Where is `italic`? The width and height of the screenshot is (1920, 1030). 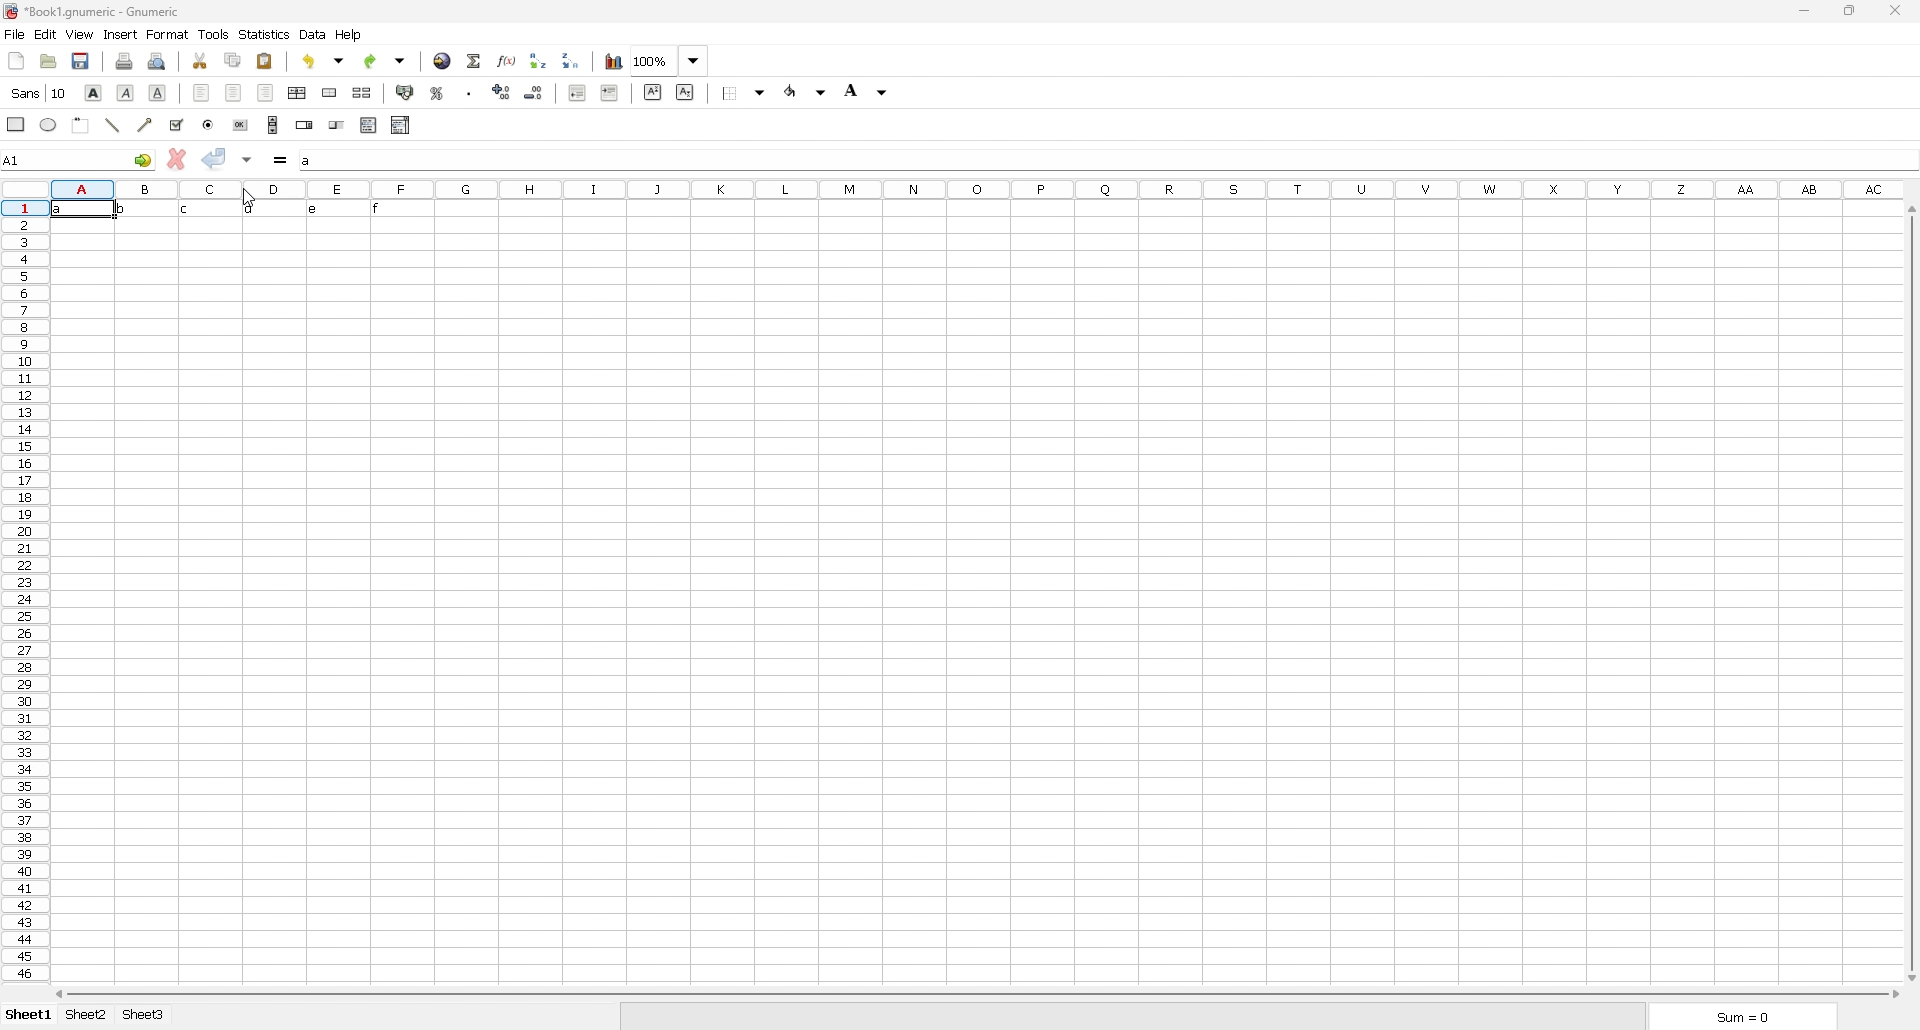
italic is located at coordinates (126, 92).